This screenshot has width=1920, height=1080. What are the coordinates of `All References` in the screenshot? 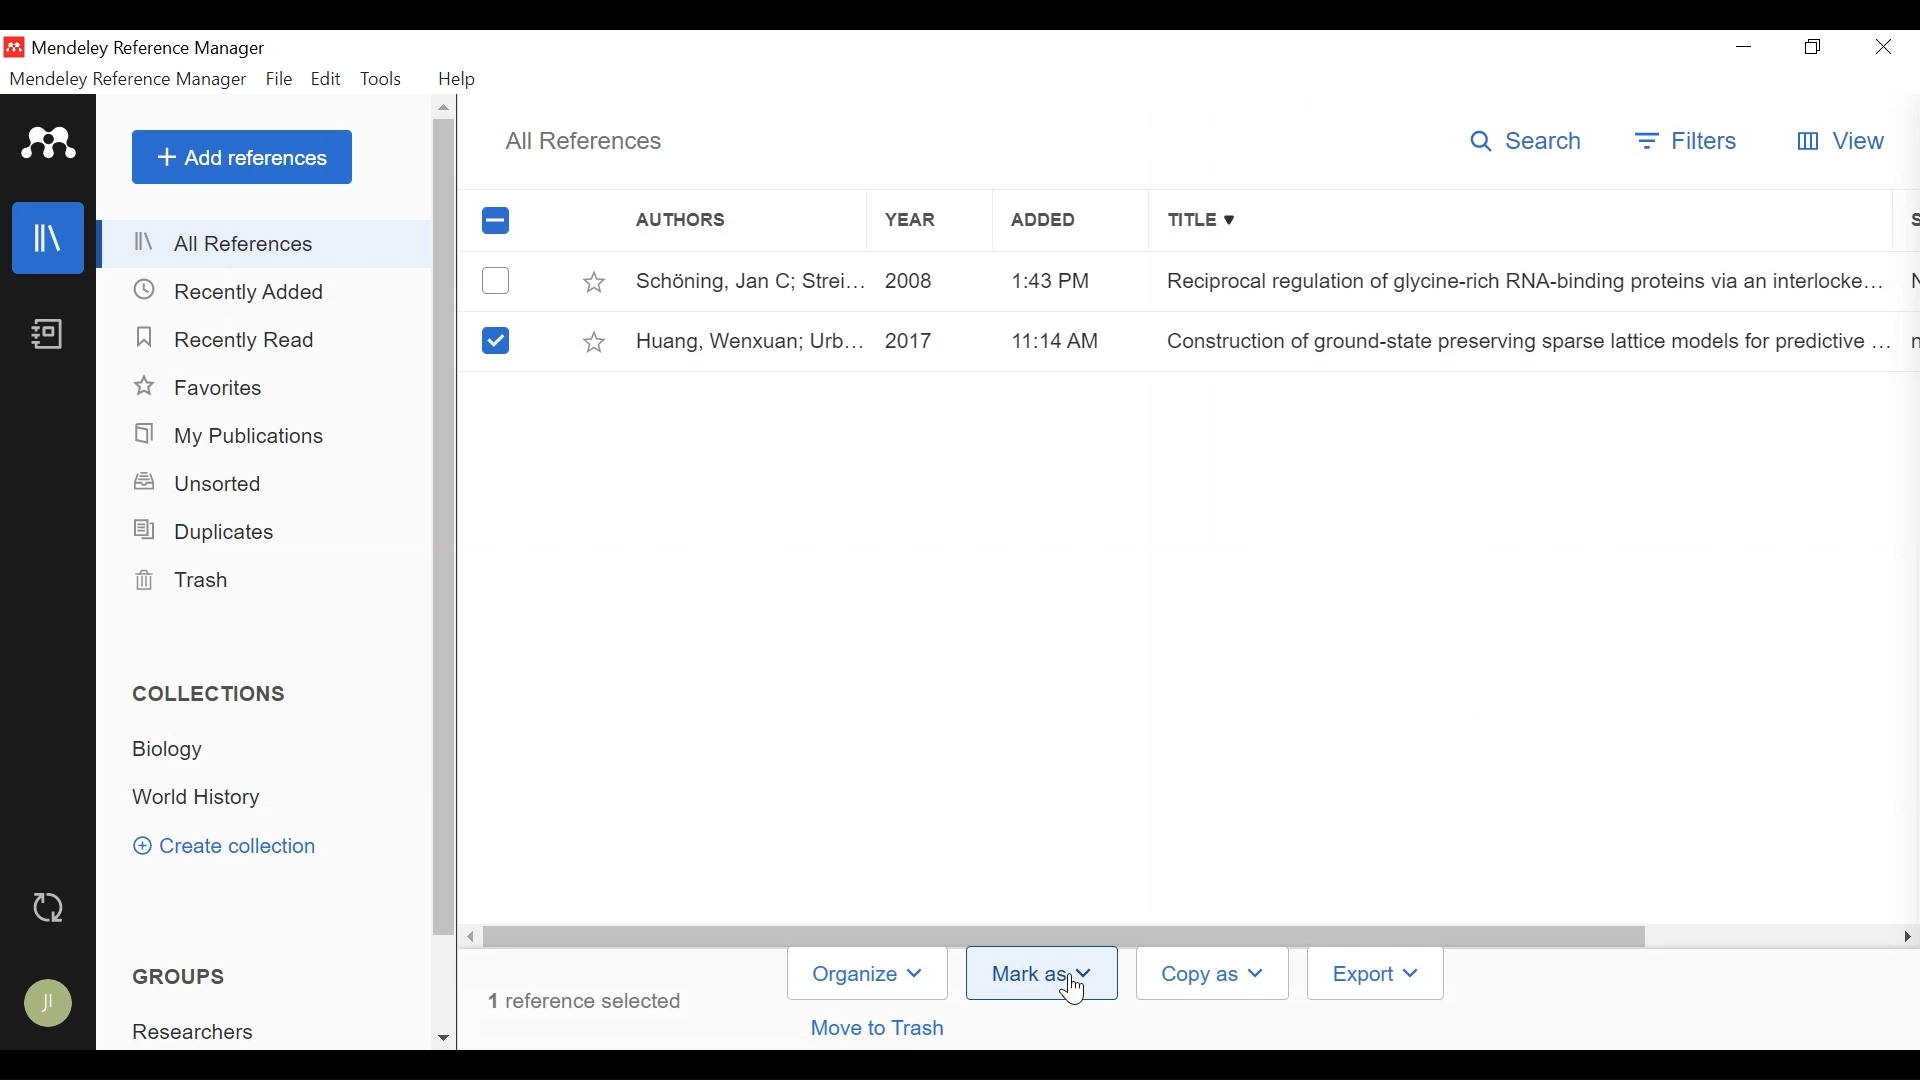 It's located at (266, 244).